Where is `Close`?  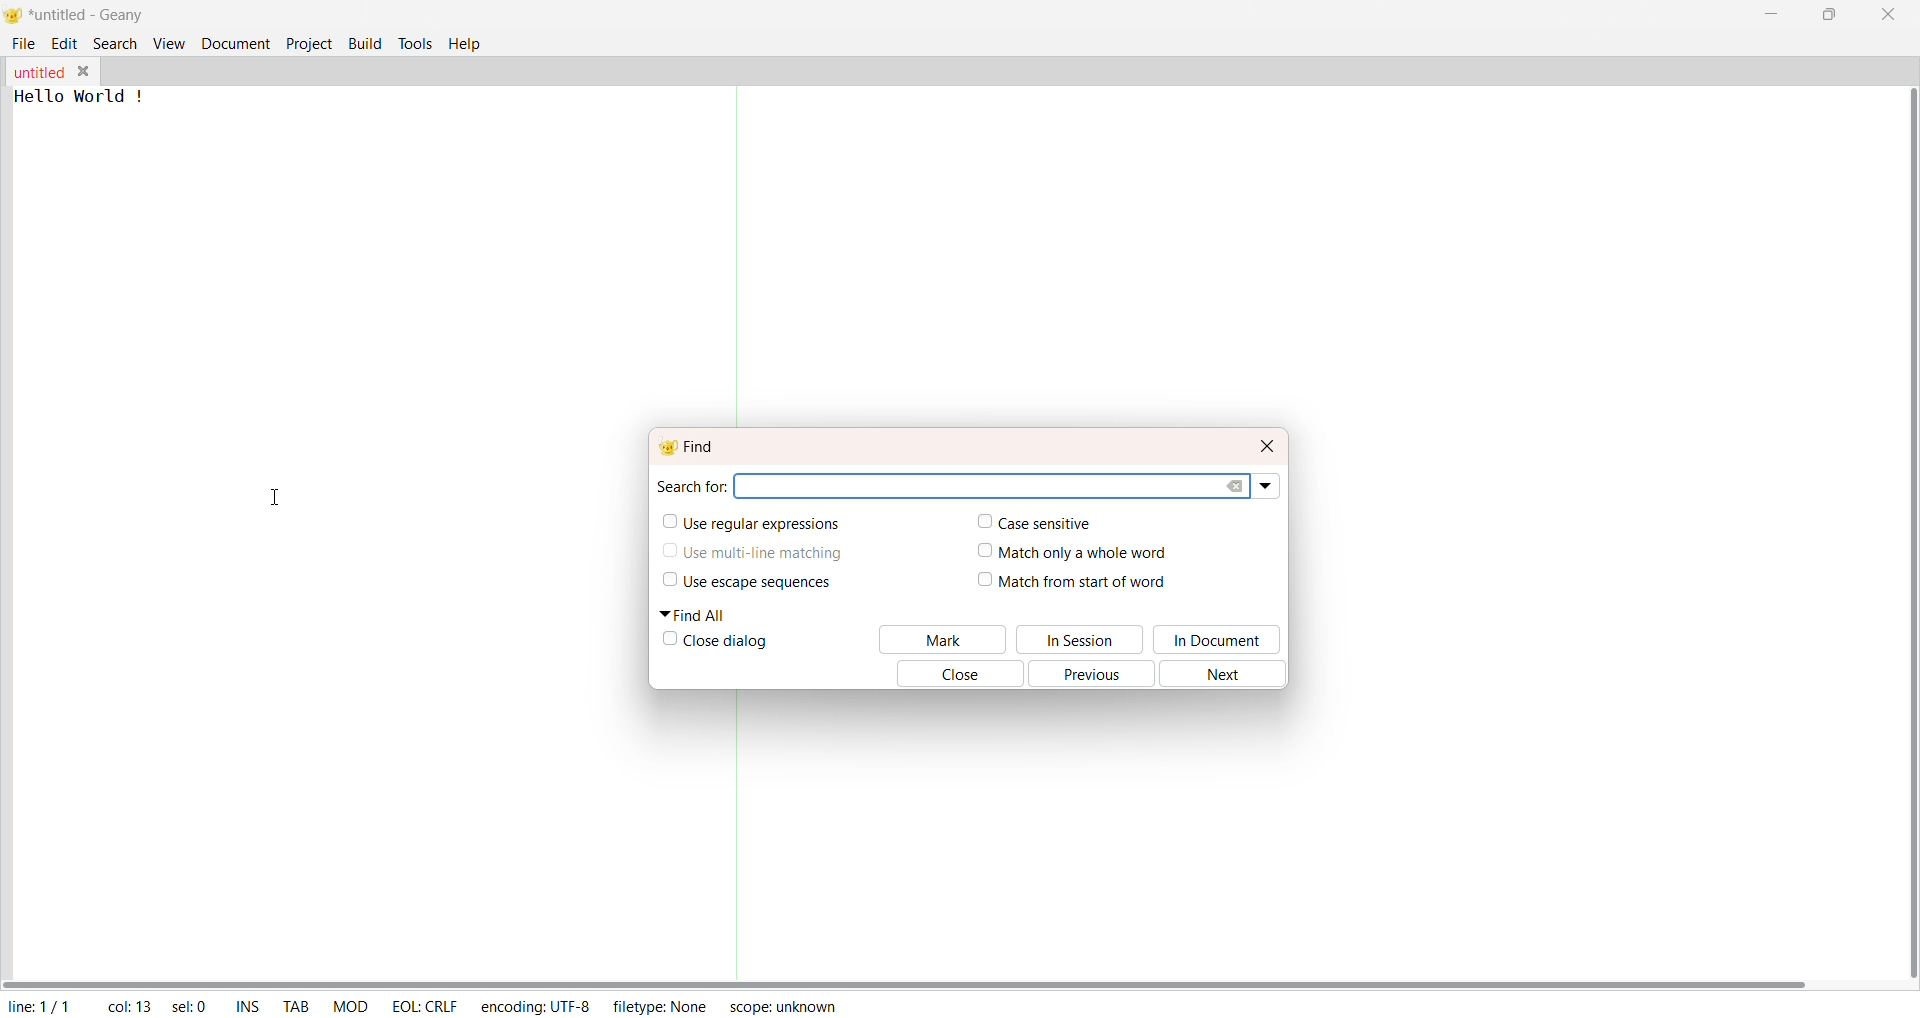 Close is located at coordinates (953, 675).